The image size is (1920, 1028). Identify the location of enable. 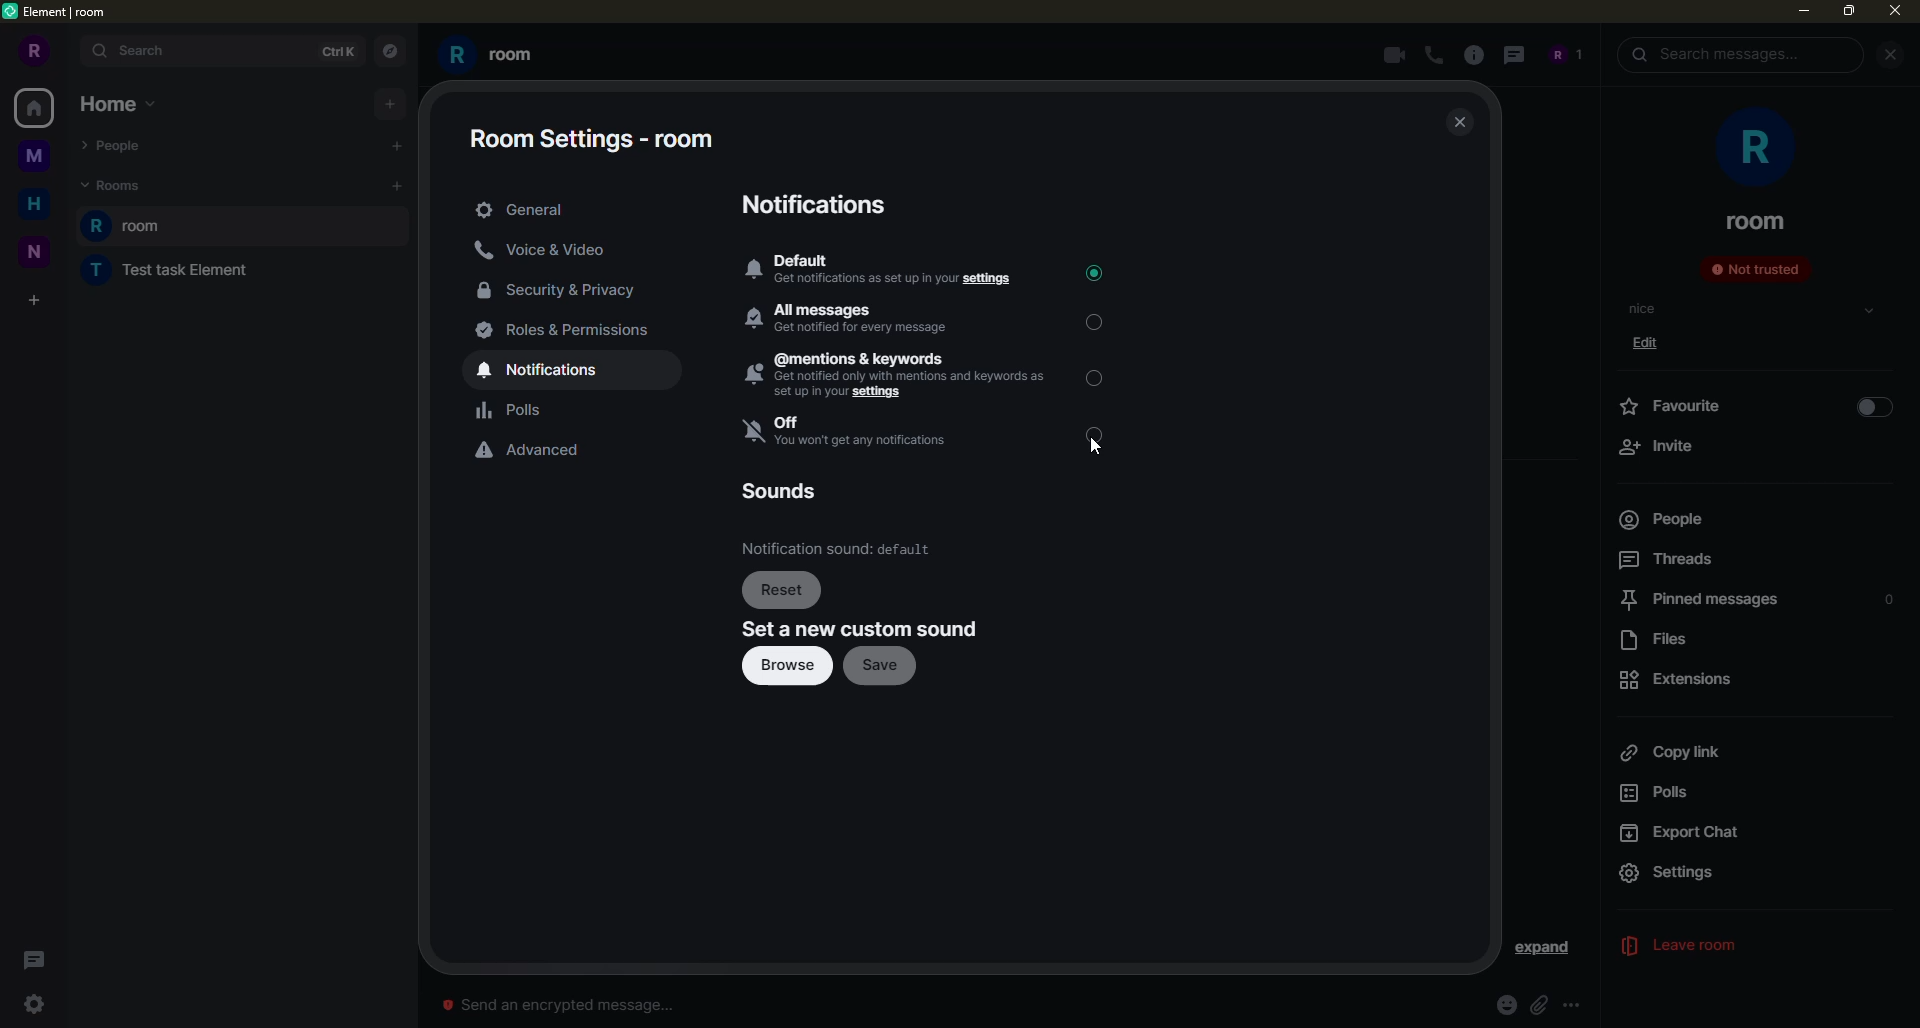
(1874, 408).